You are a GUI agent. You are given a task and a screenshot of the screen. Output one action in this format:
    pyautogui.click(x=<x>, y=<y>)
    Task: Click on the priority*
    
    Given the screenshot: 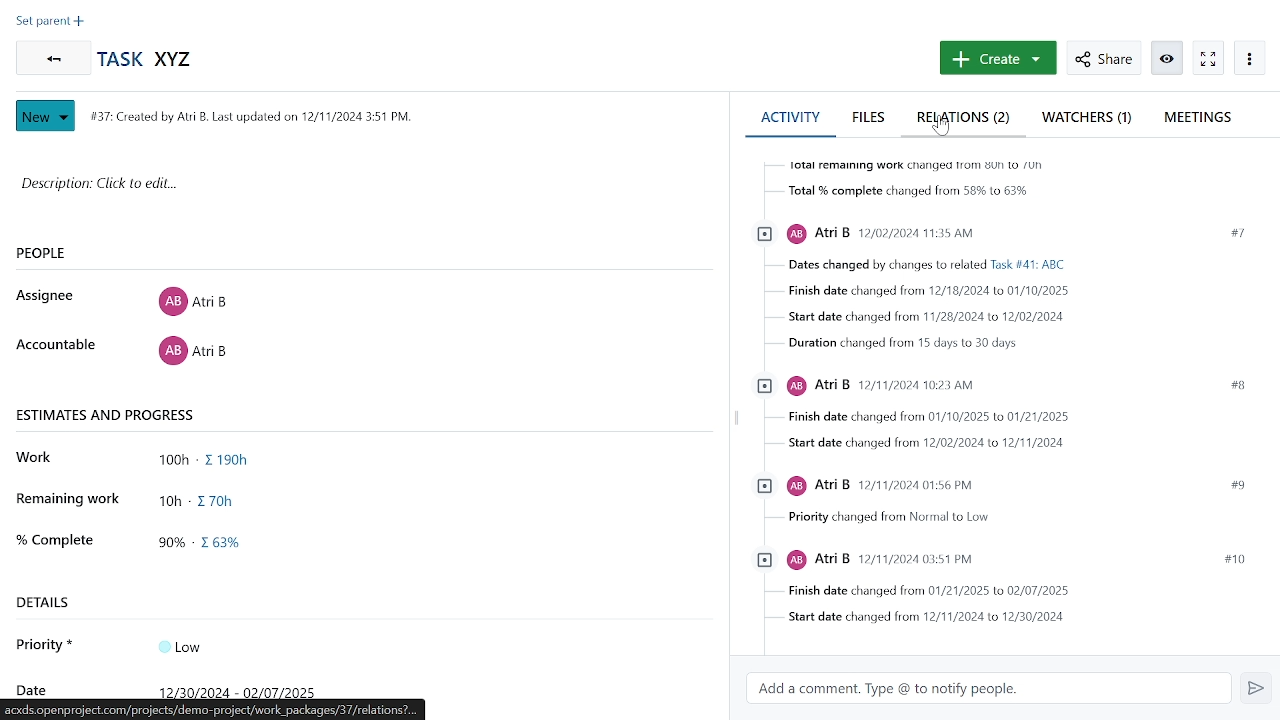 What is the action you would take?
    pyautogui.click(x=46, y=644)
    